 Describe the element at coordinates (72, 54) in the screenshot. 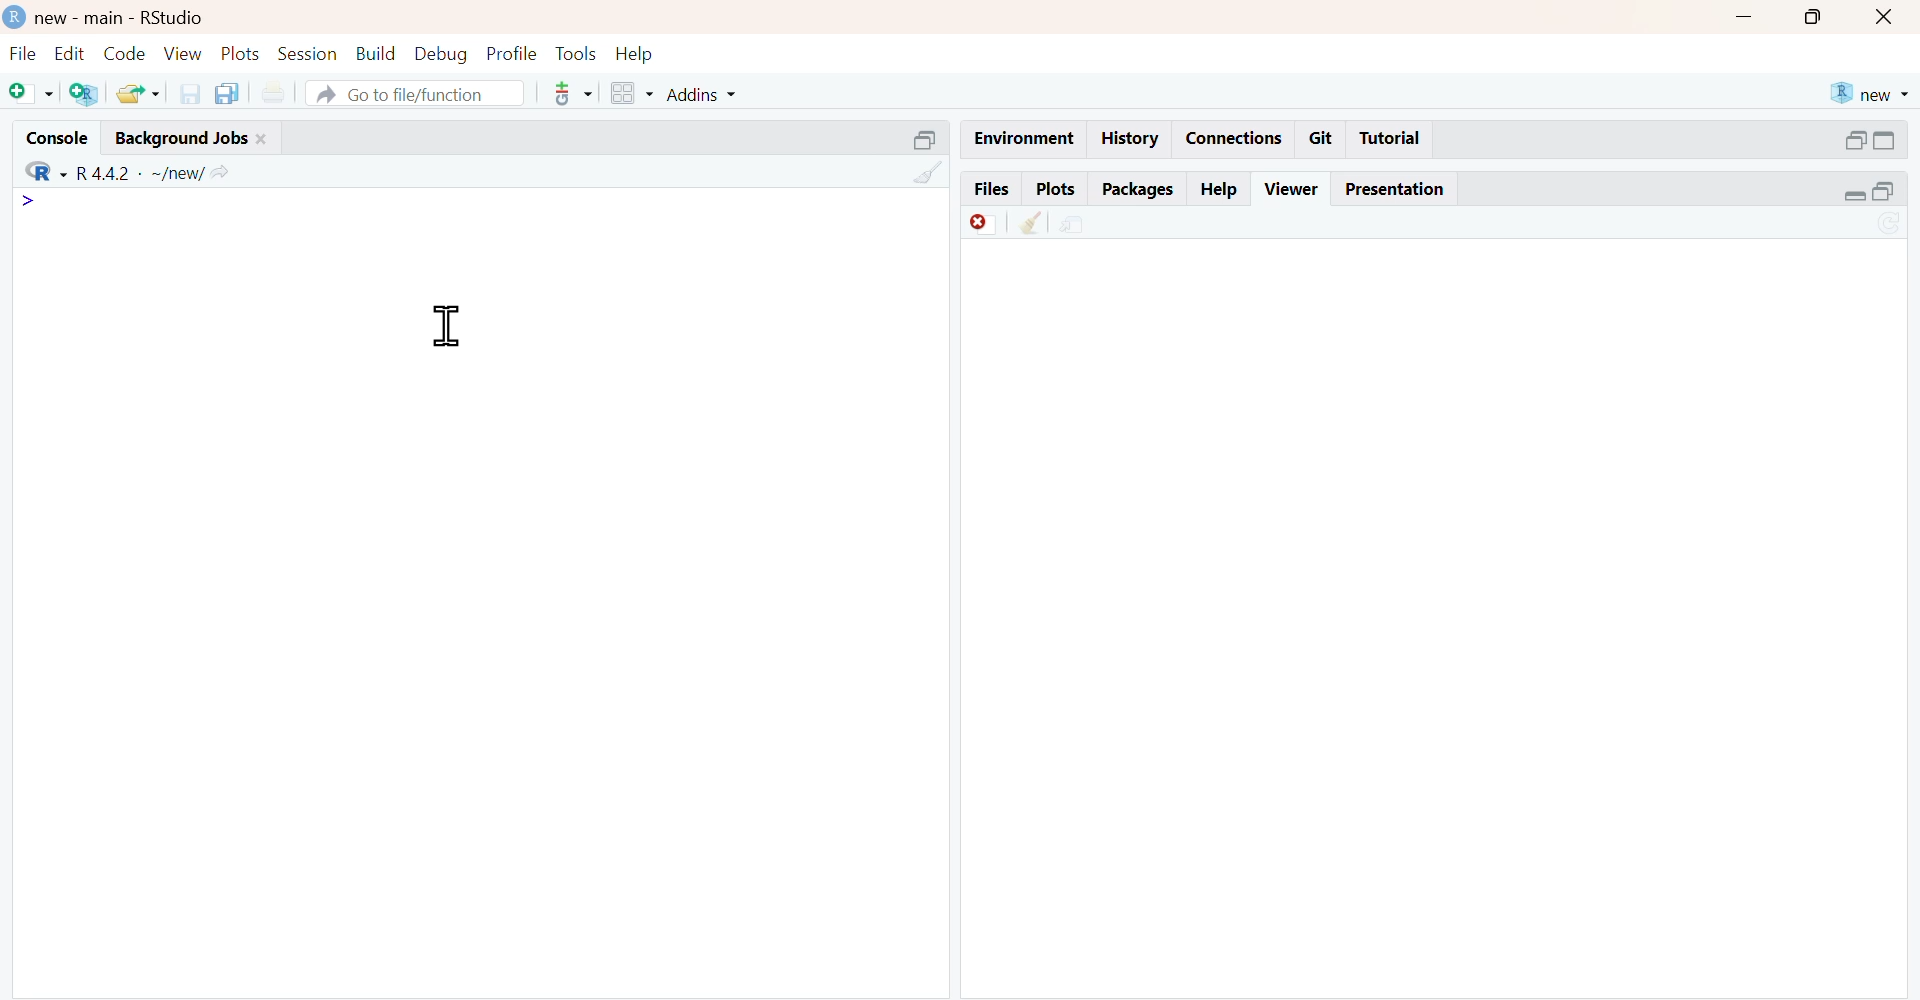

I see `edit` at that location.